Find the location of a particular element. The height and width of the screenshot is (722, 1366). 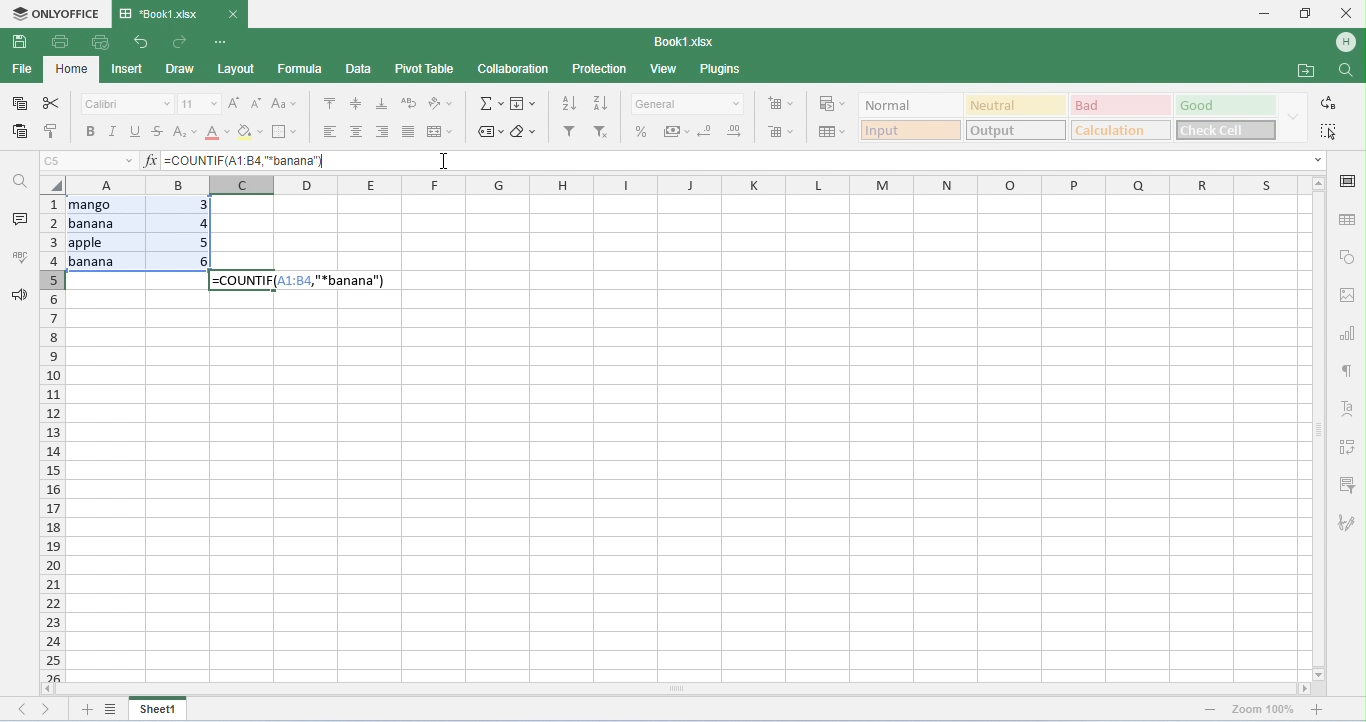

cut is located at coordinates (54, 103).